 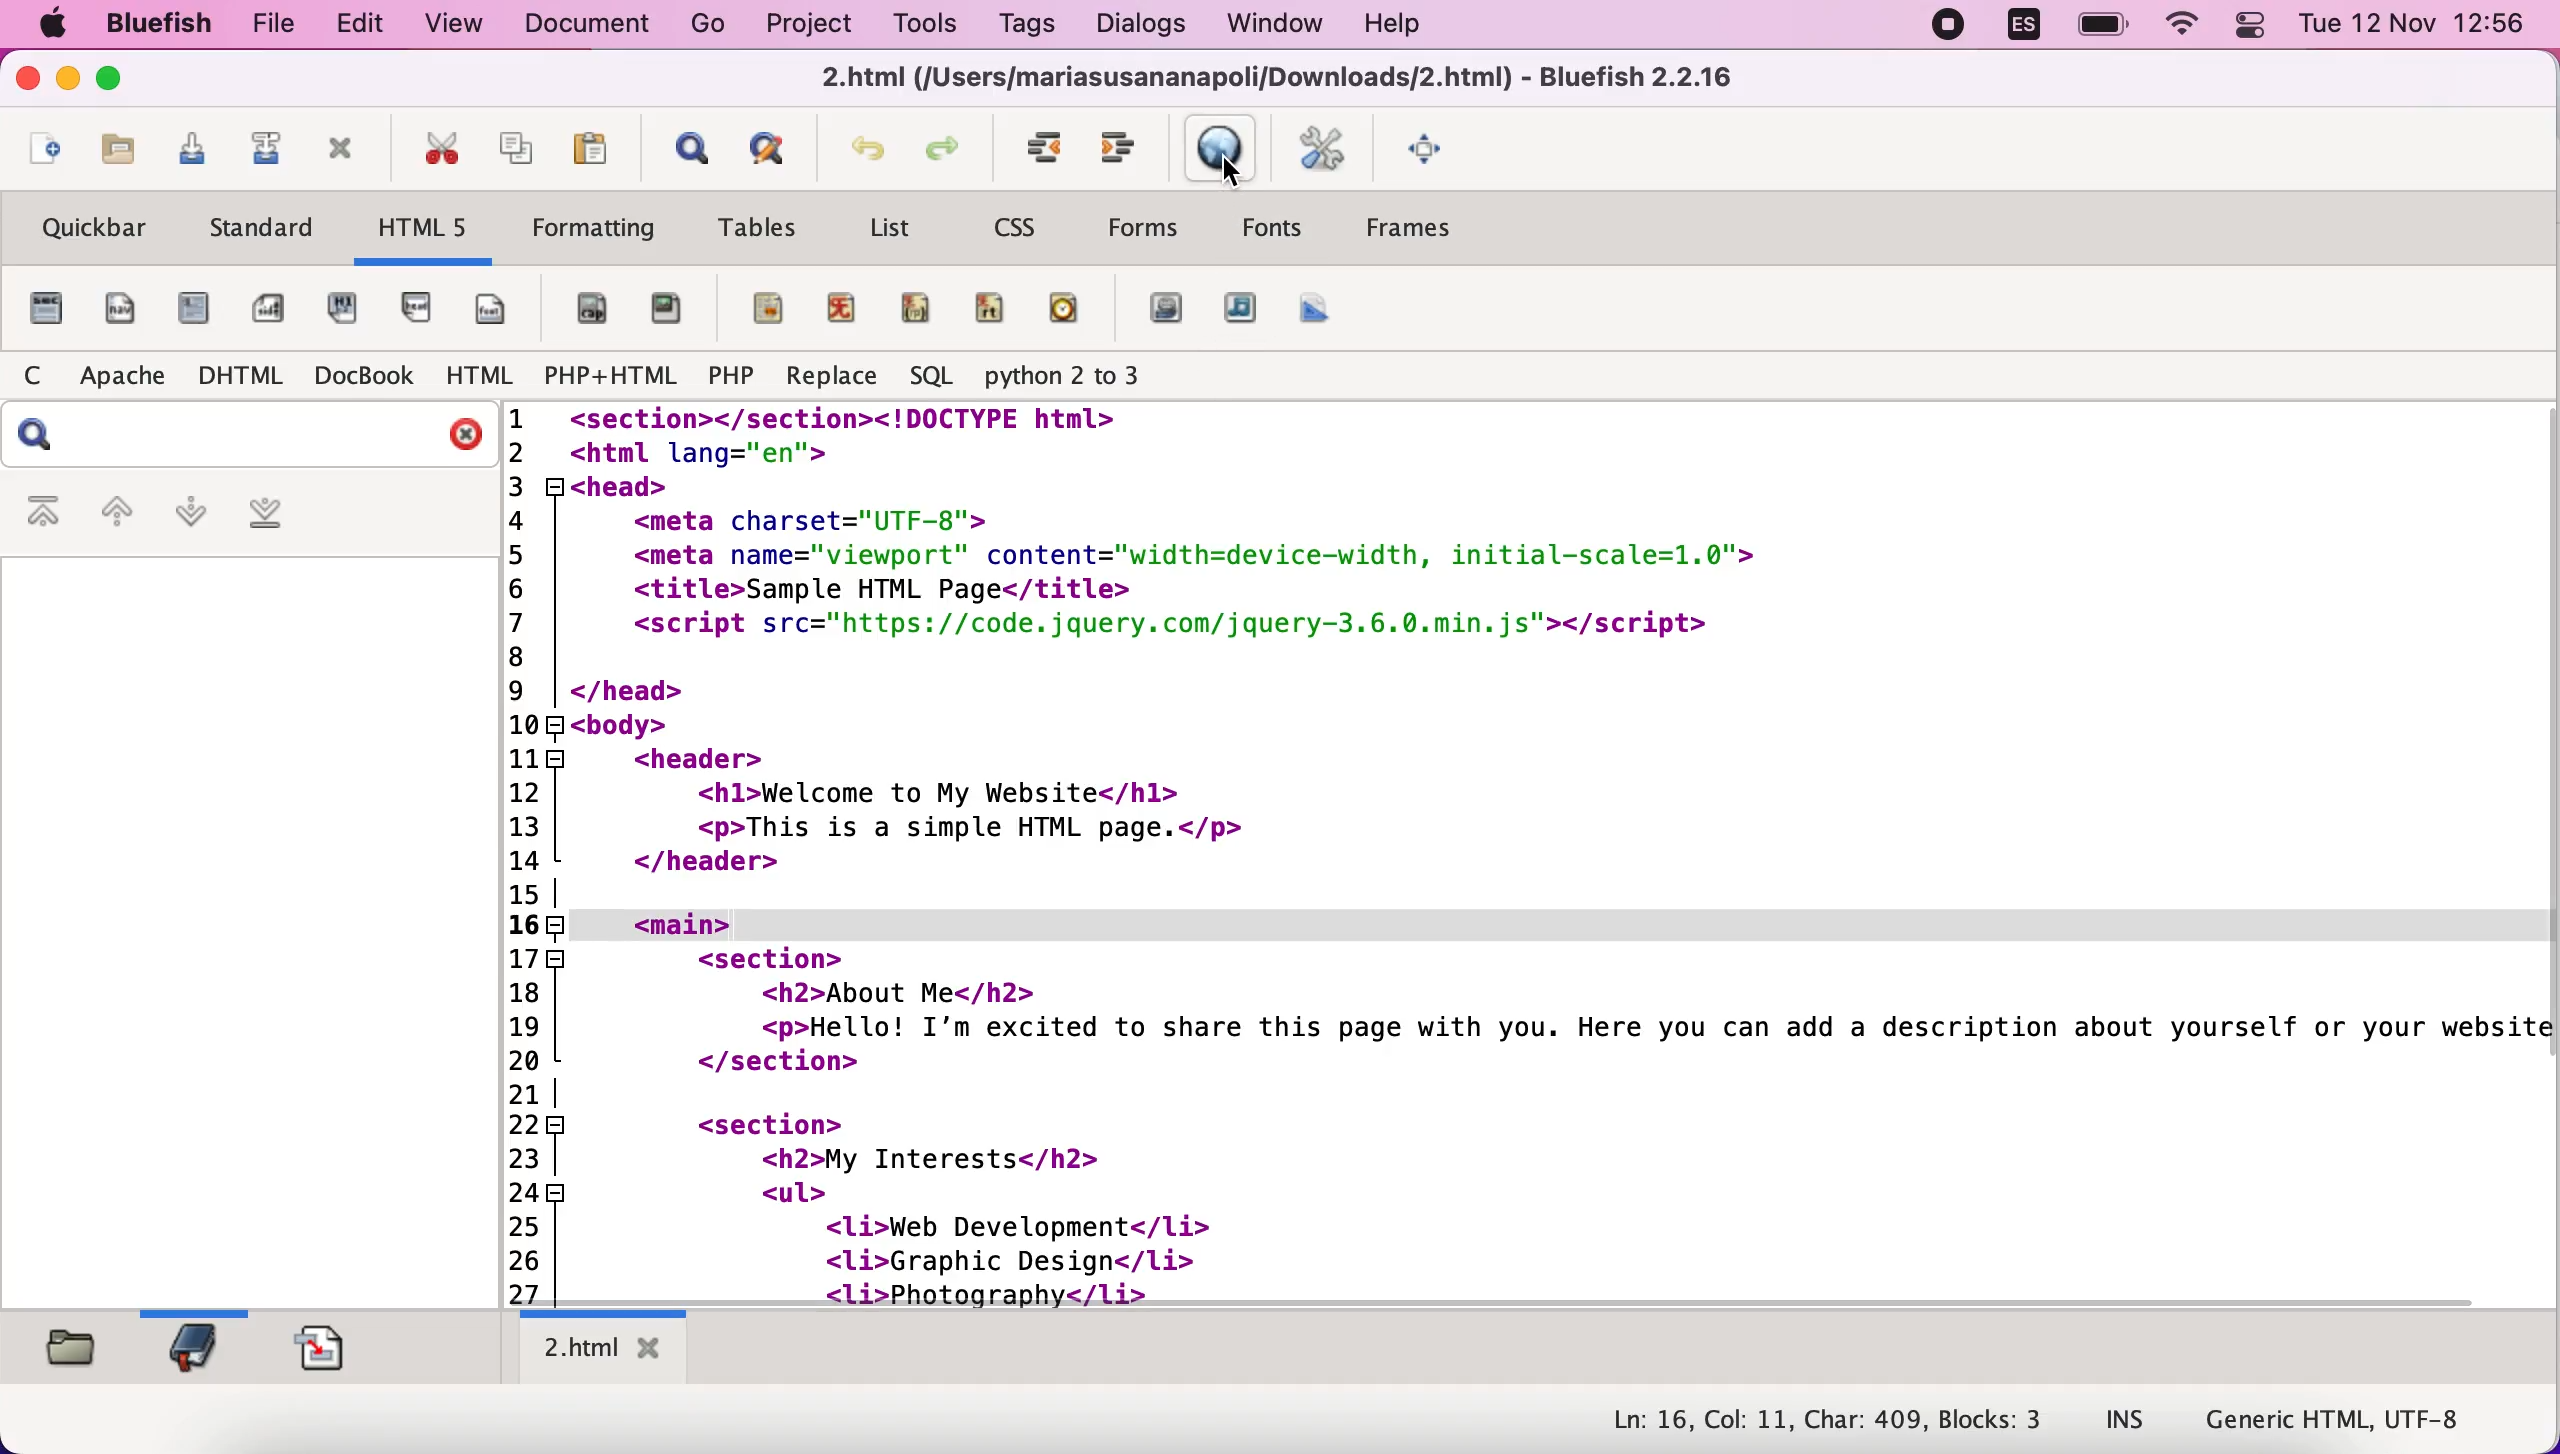 What do you see at coordinates (516, 150) in the screenshot?
I see `copy` at bounding box center [516, 150].